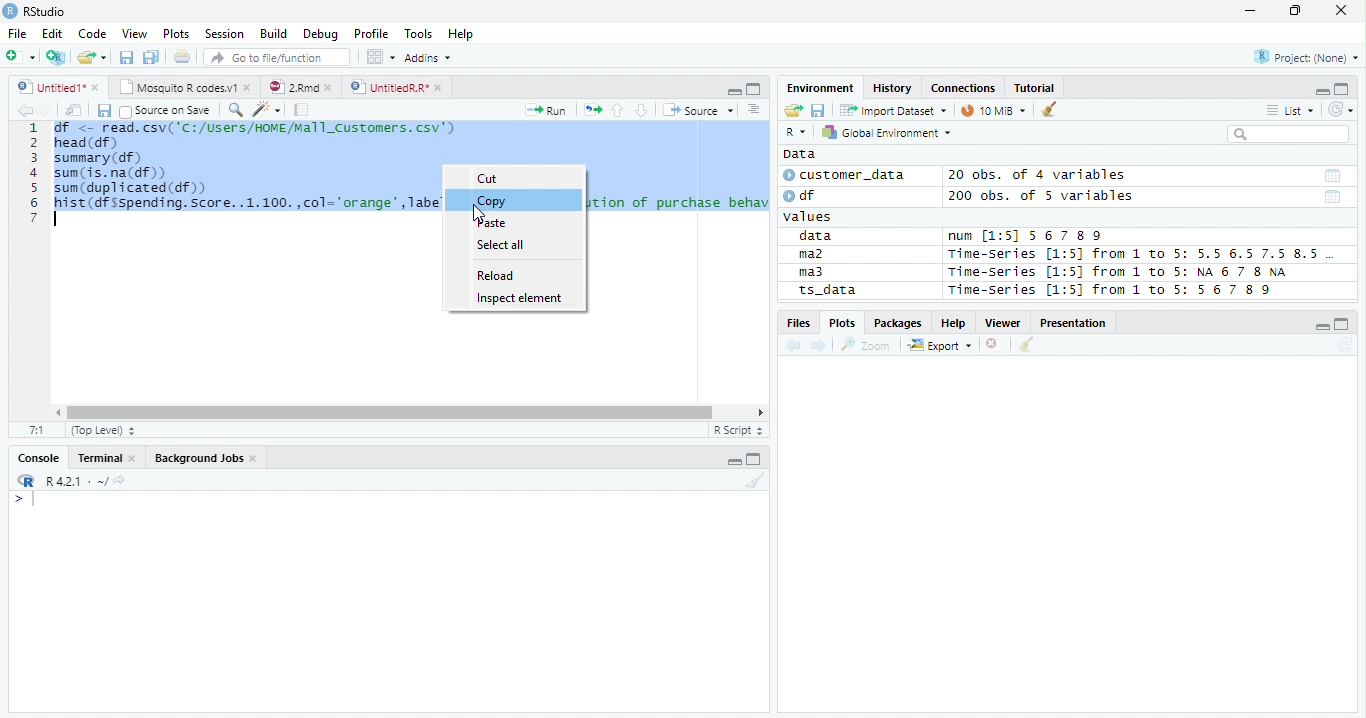 The image size is (1366, 718). Describe the element at coordinates (798, 323) in the screenshot. I see `Files` at that location.